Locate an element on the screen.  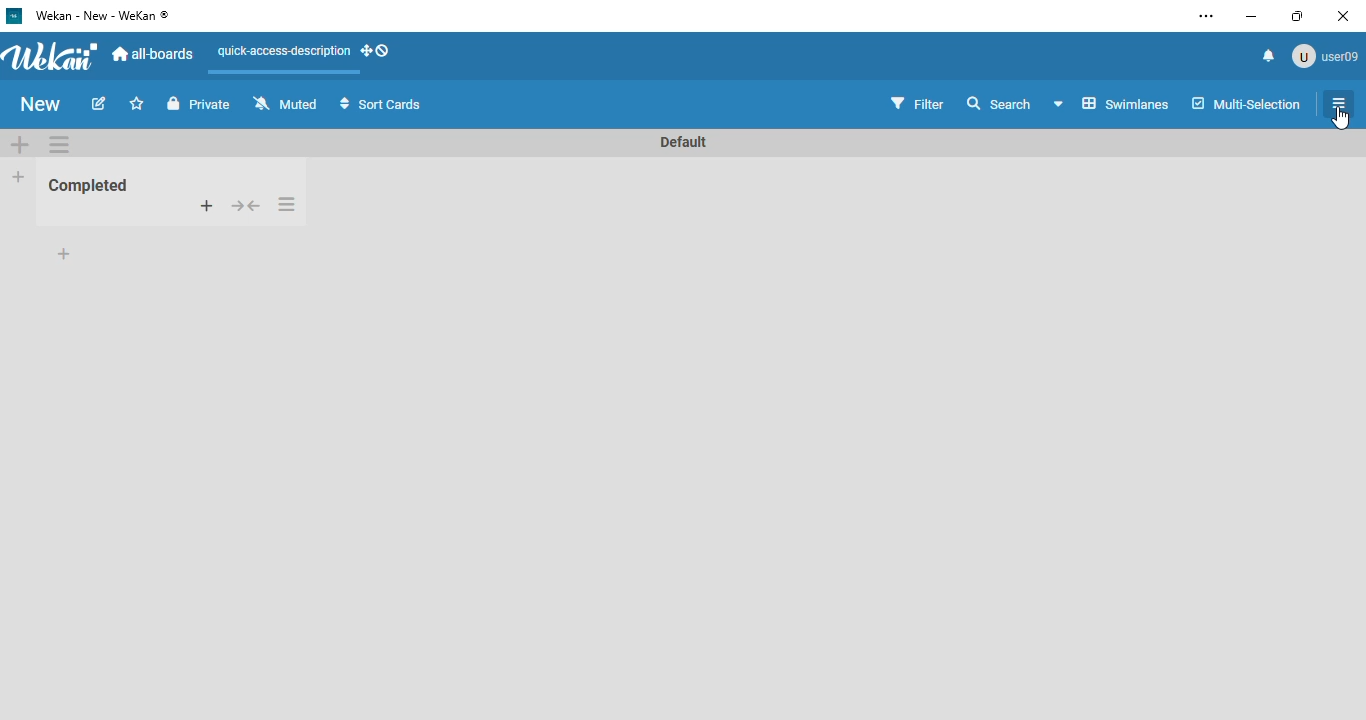
maximize is located at coordinates (1296, 15).